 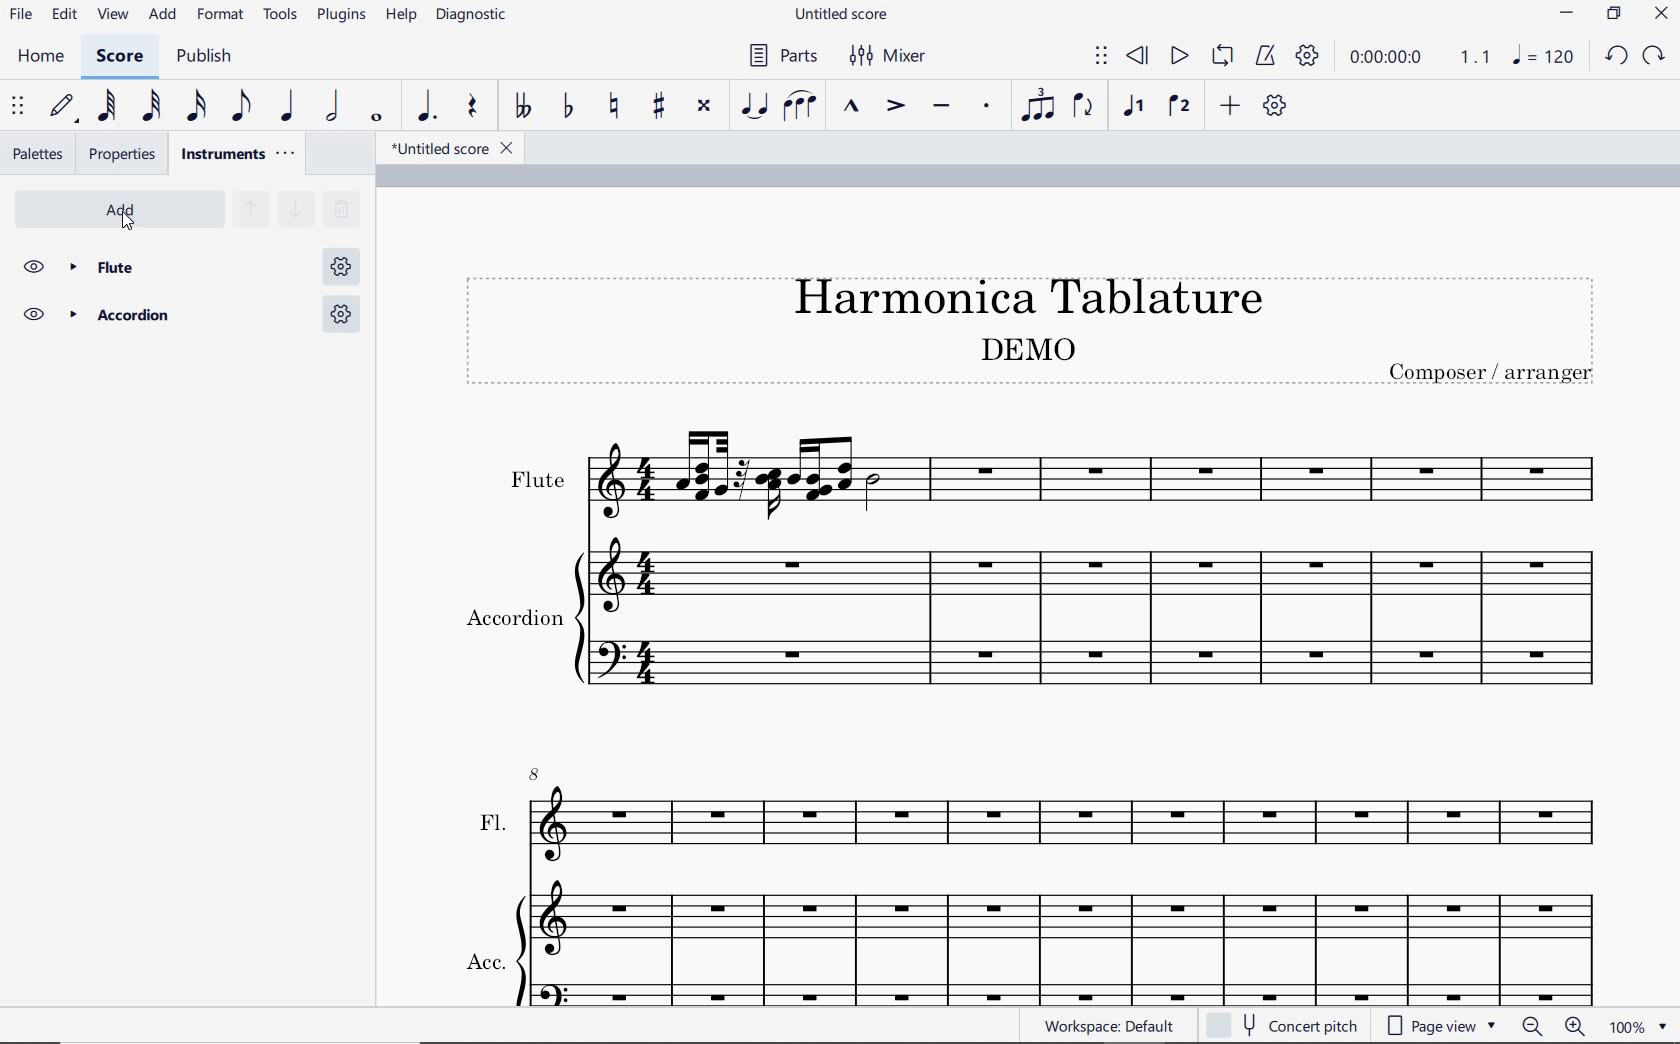 What do you see at coordinates (1613, 15) in the screenshot?
I see `RESTORE DOWN` at bounding box center [1613, 15].